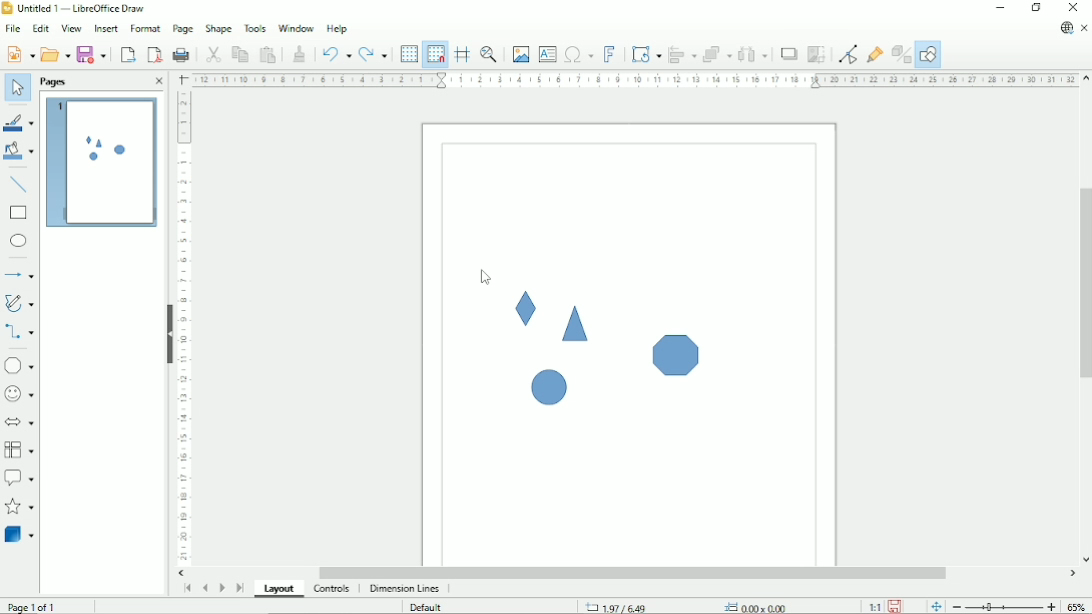 The width and height of the screenshot is (1092, 614). Describe the element at coordinates (105, 29) in the screenshot. I see `Insert` at that location.